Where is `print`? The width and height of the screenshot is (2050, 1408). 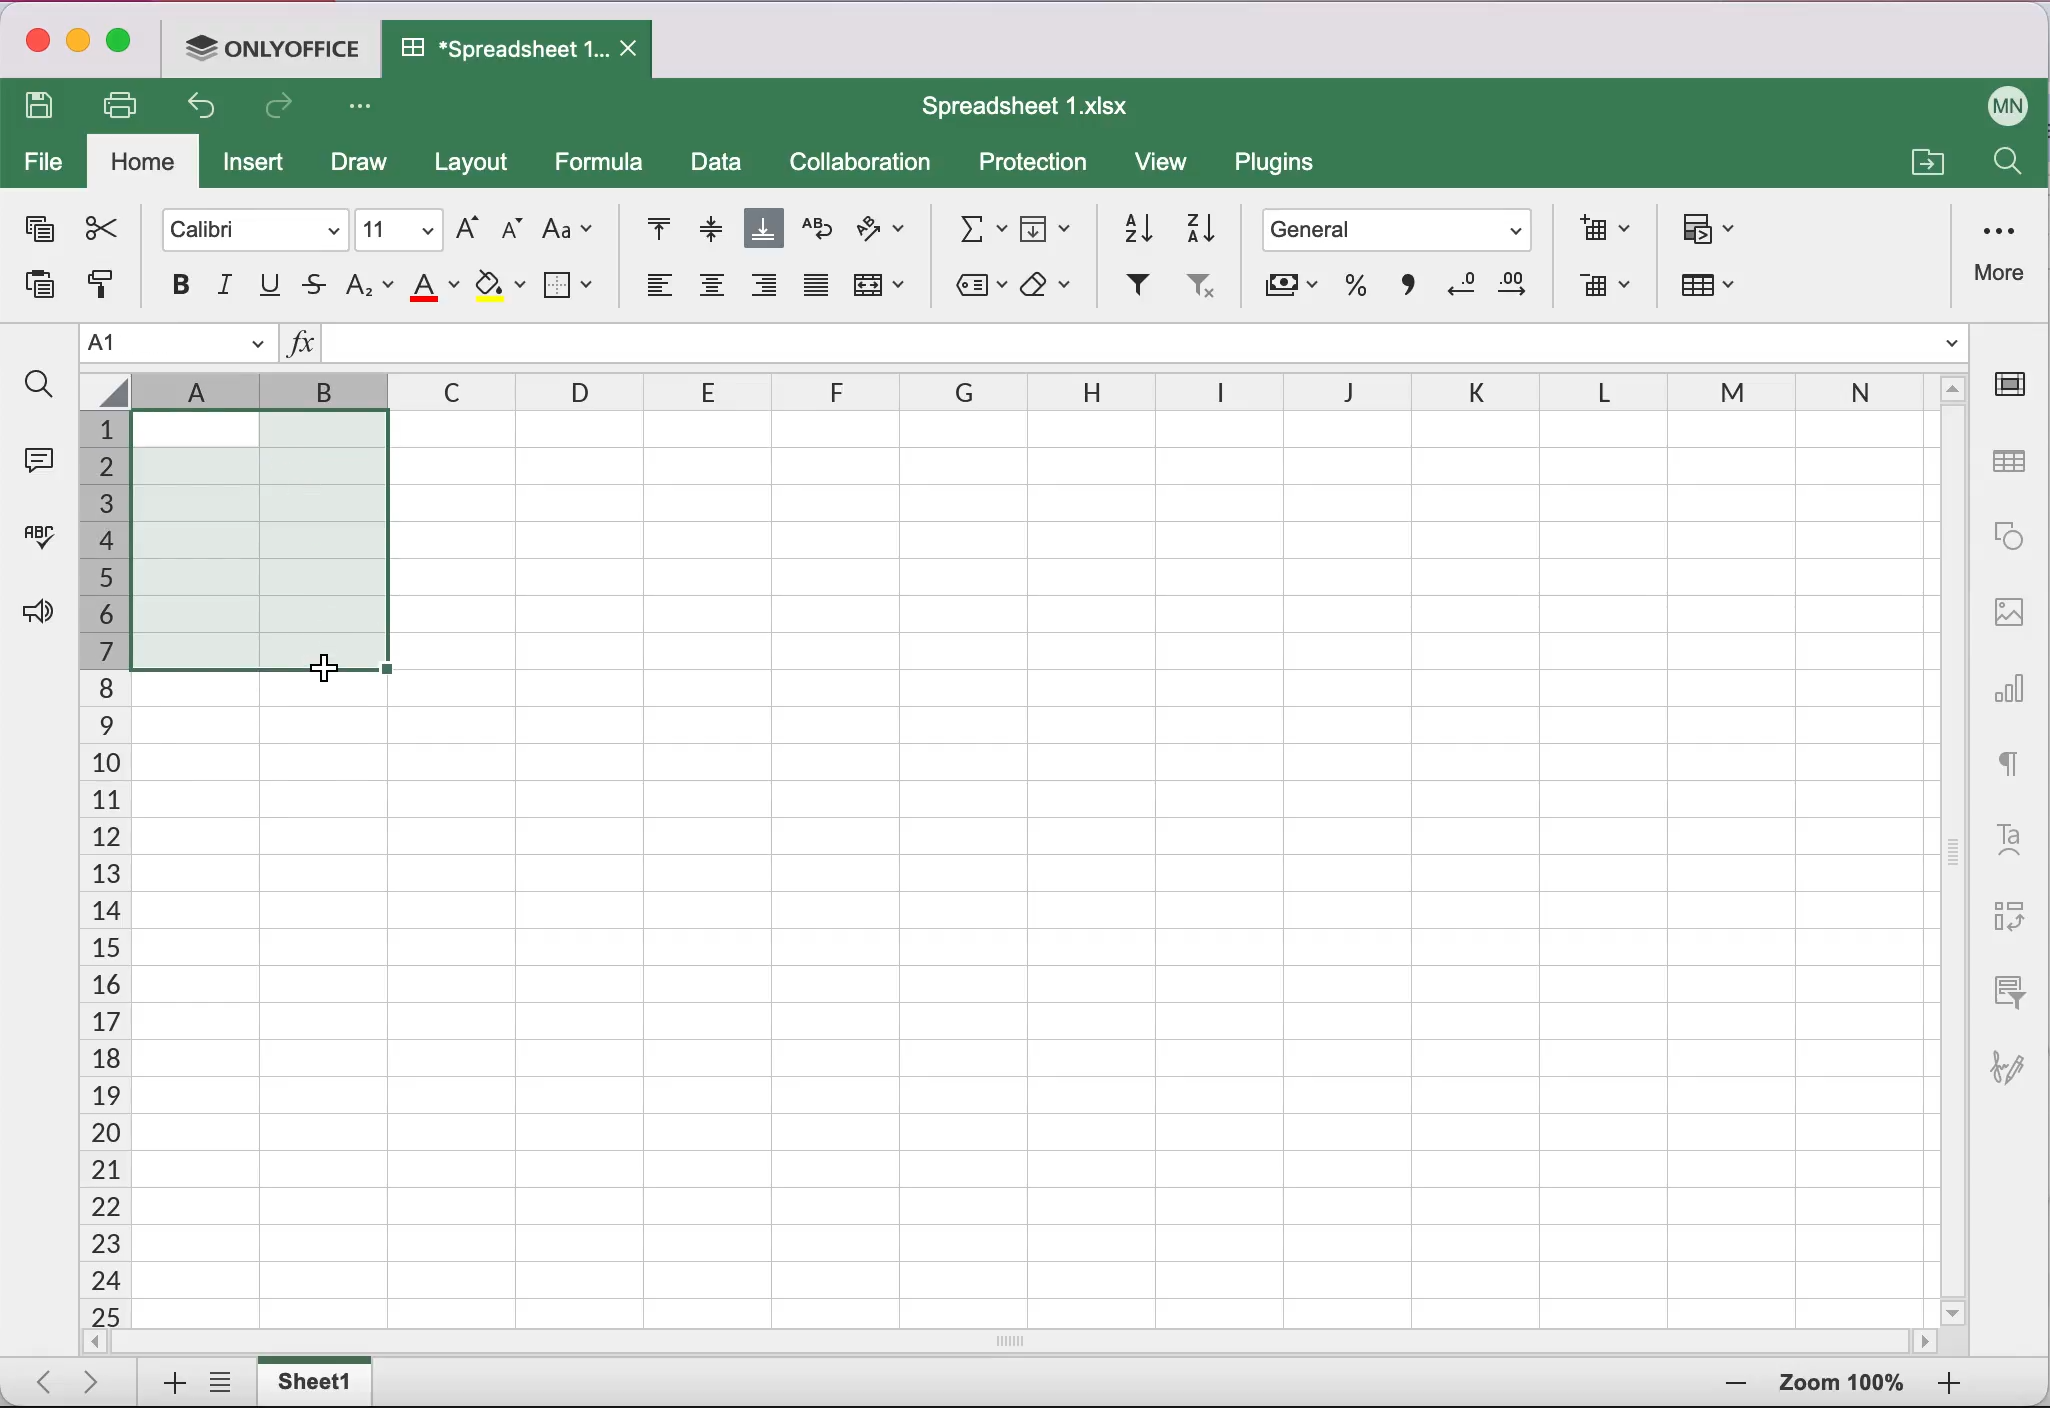
print is located at coordinates (128, 105).